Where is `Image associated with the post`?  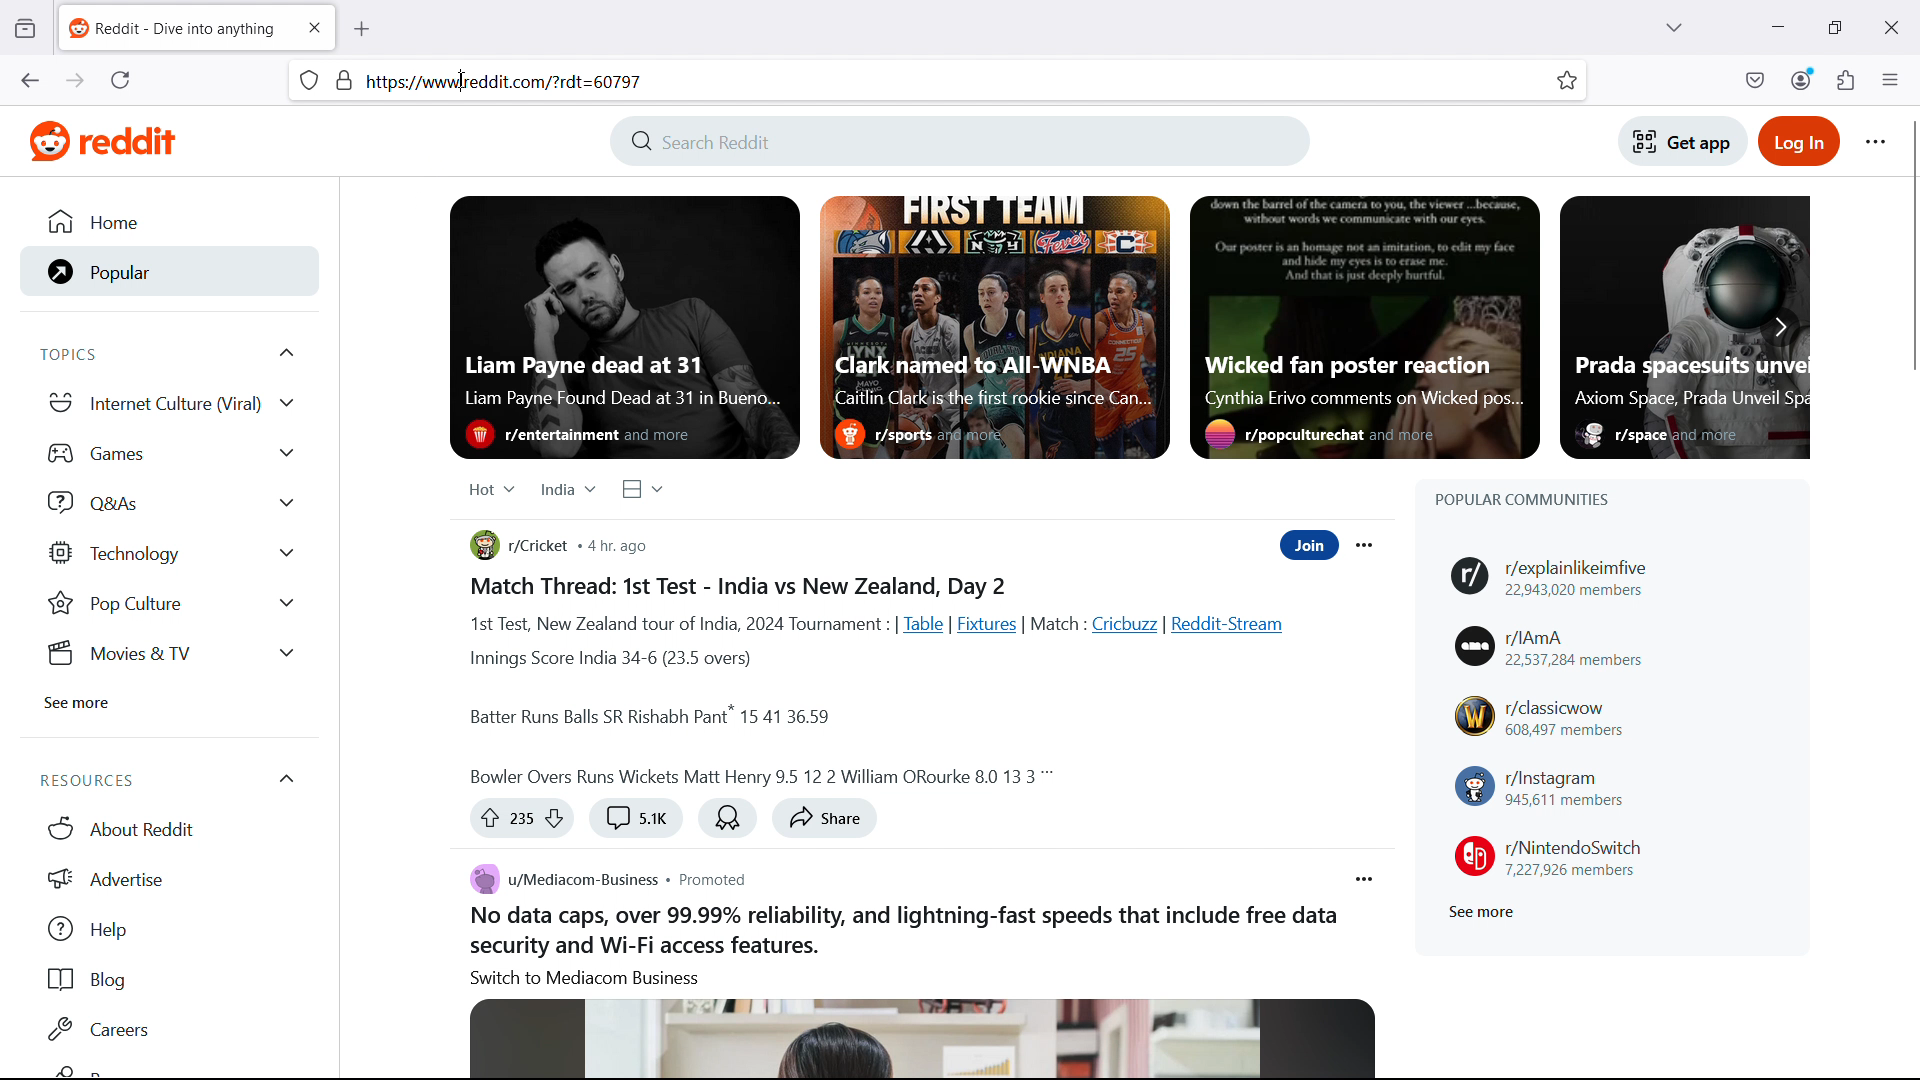
Image associated with the post is located at coordinates (922, 1039).